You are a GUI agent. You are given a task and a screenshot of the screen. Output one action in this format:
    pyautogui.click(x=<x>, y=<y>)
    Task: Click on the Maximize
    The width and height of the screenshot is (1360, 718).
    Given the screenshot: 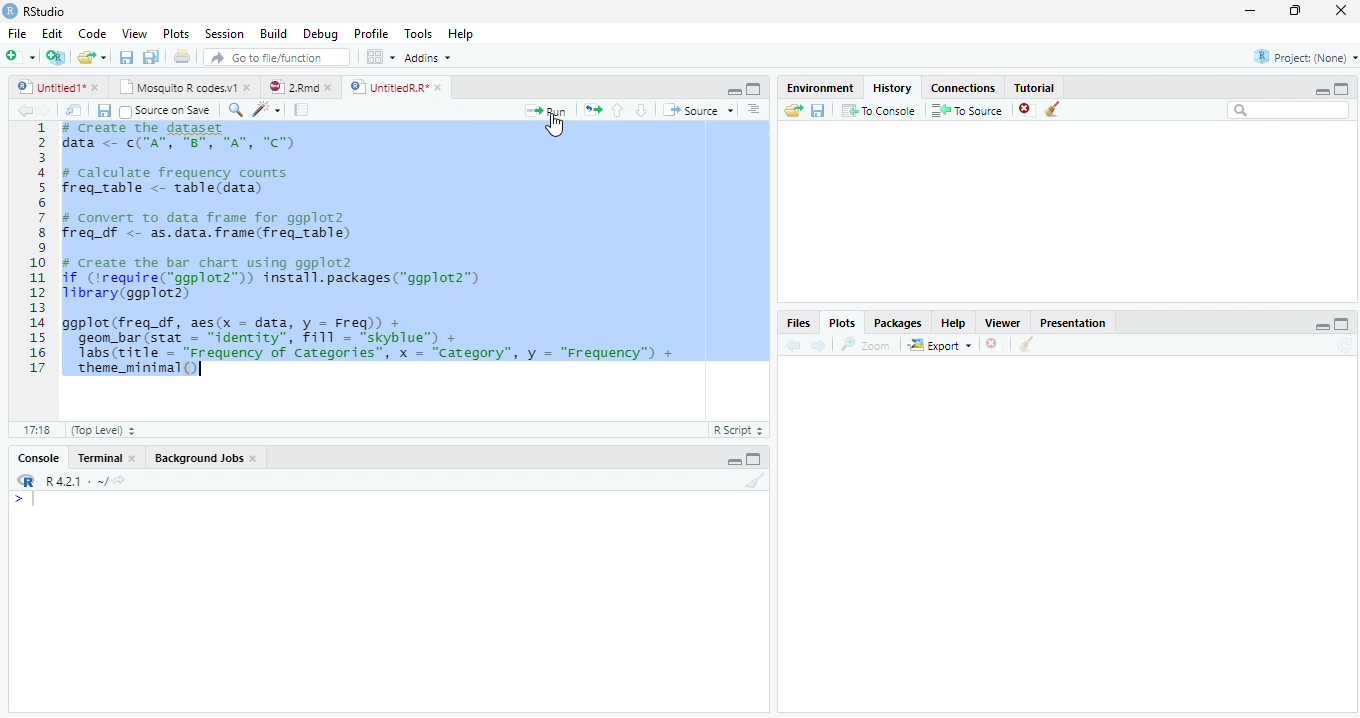 What is the action you would take?
    pyautogui.click(x=1343, y=324)
    